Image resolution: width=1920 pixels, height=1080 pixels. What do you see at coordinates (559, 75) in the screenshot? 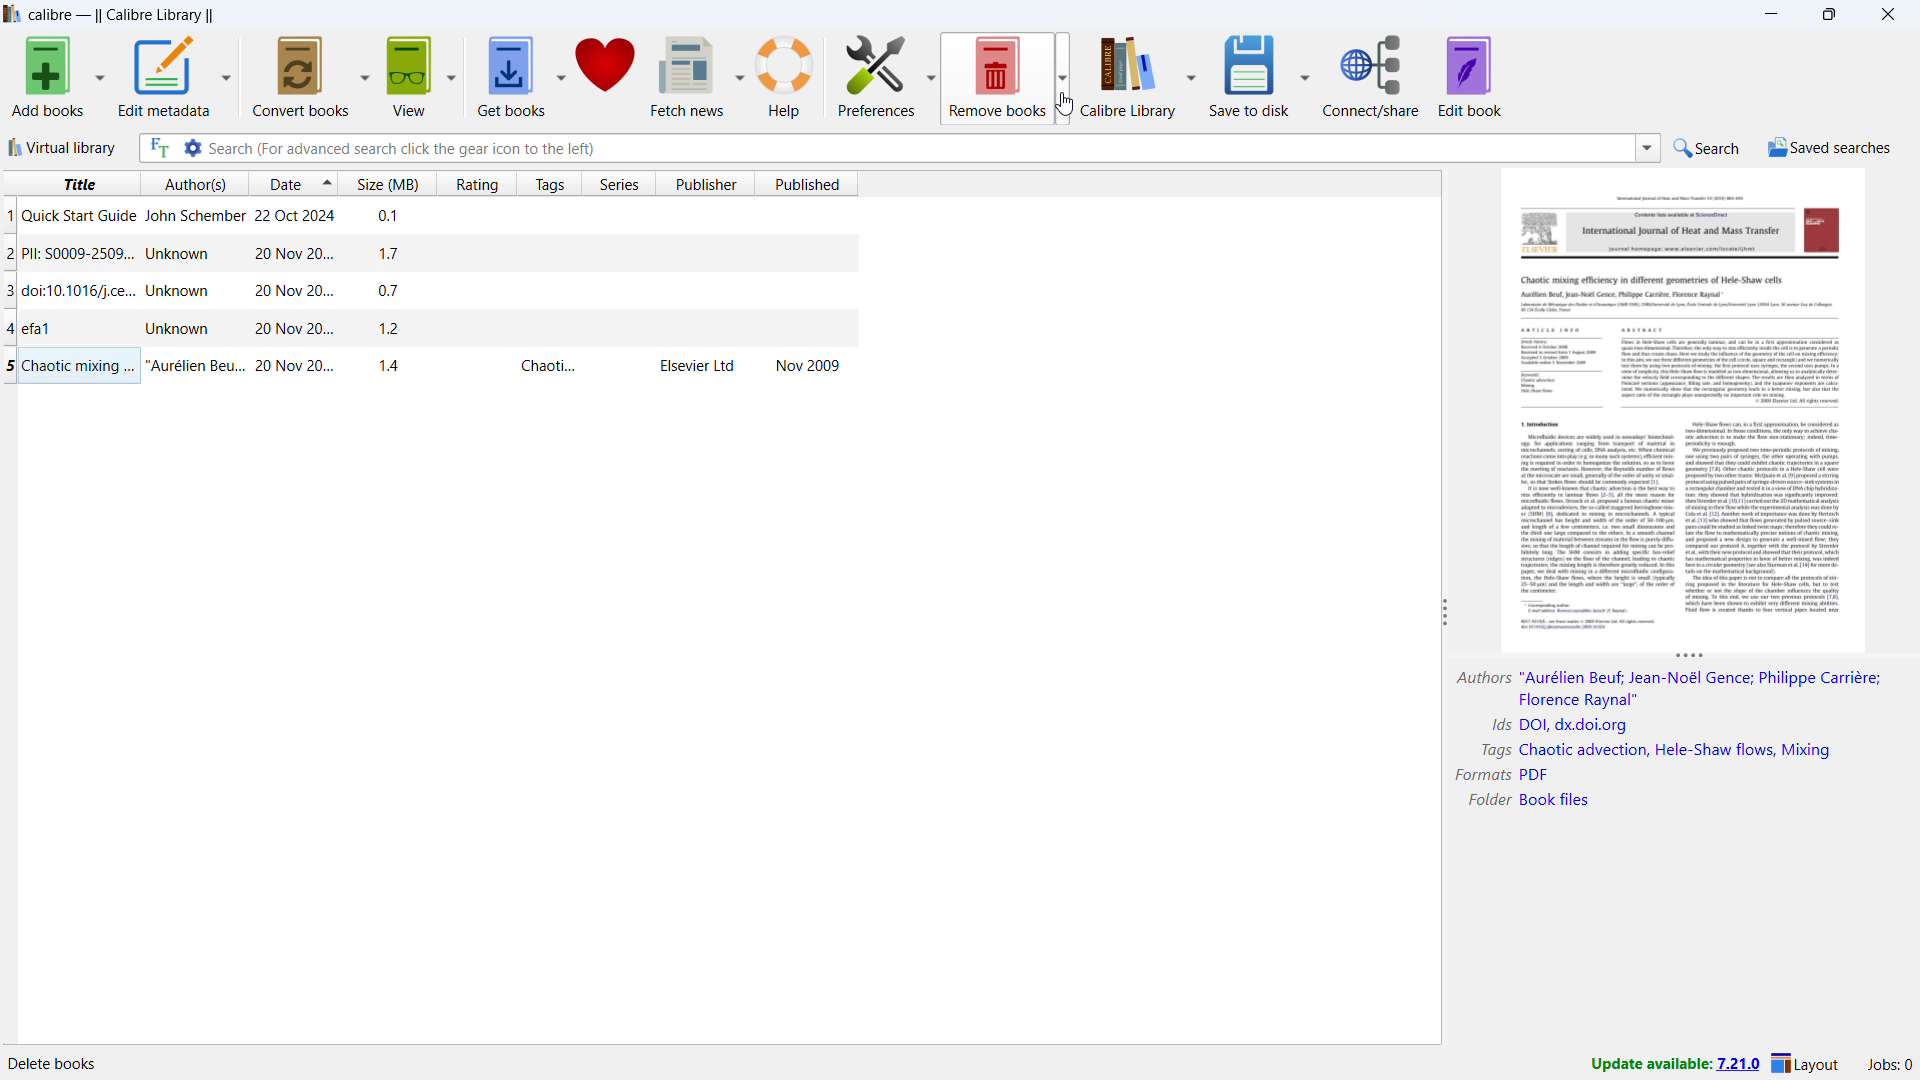
I see `get books options` at bounding box center [559, 75].